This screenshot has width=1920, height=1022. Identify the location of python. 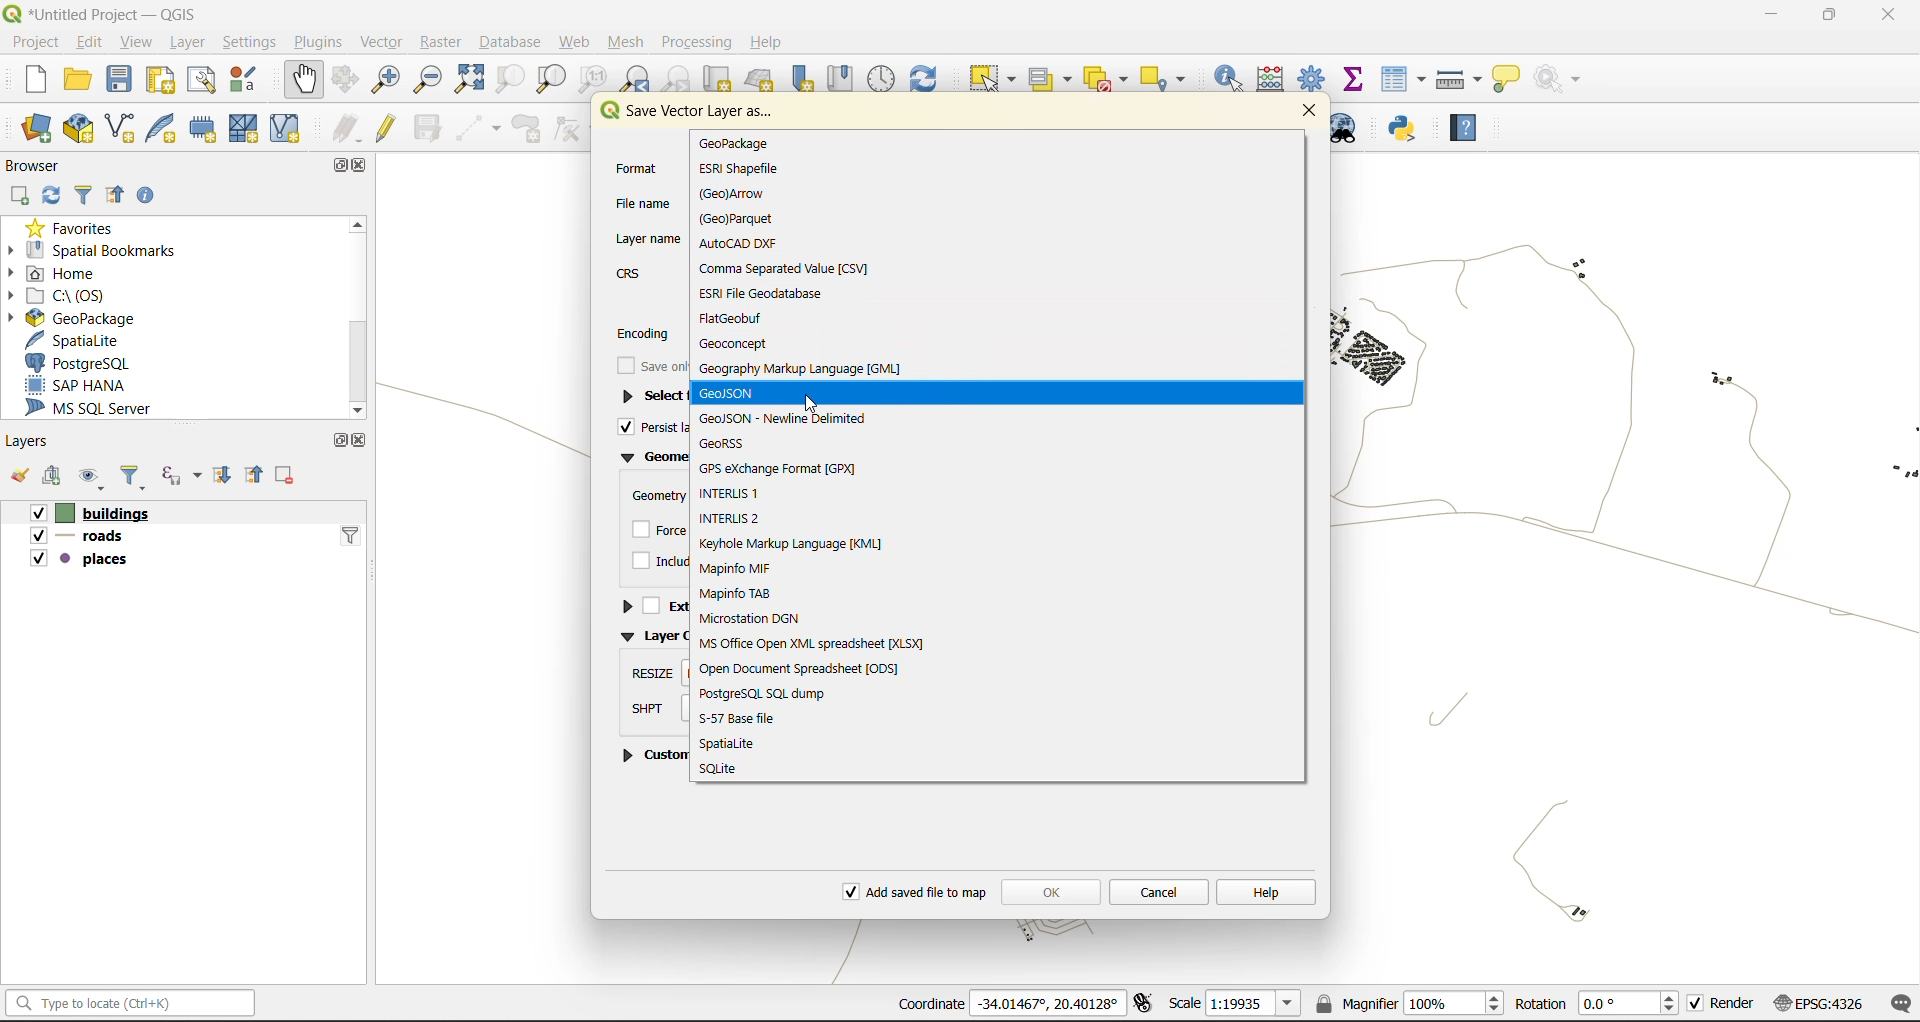
(1408, 128).